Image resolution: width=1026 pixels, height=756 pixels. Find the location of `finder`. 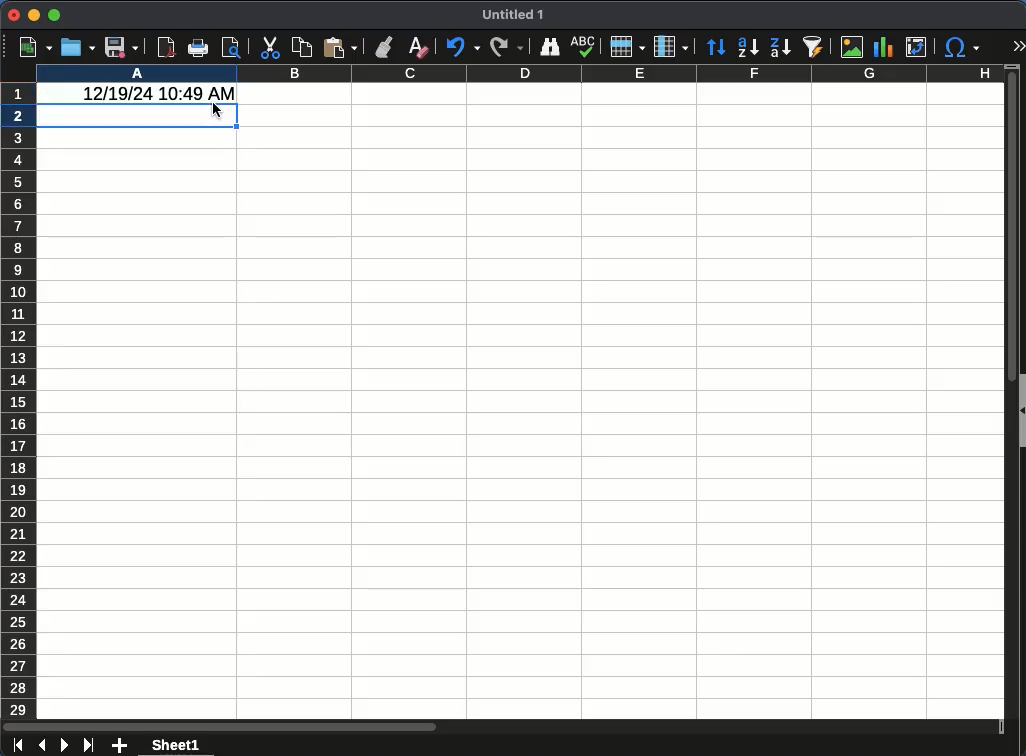

finder is located at coordinates (552, 47).